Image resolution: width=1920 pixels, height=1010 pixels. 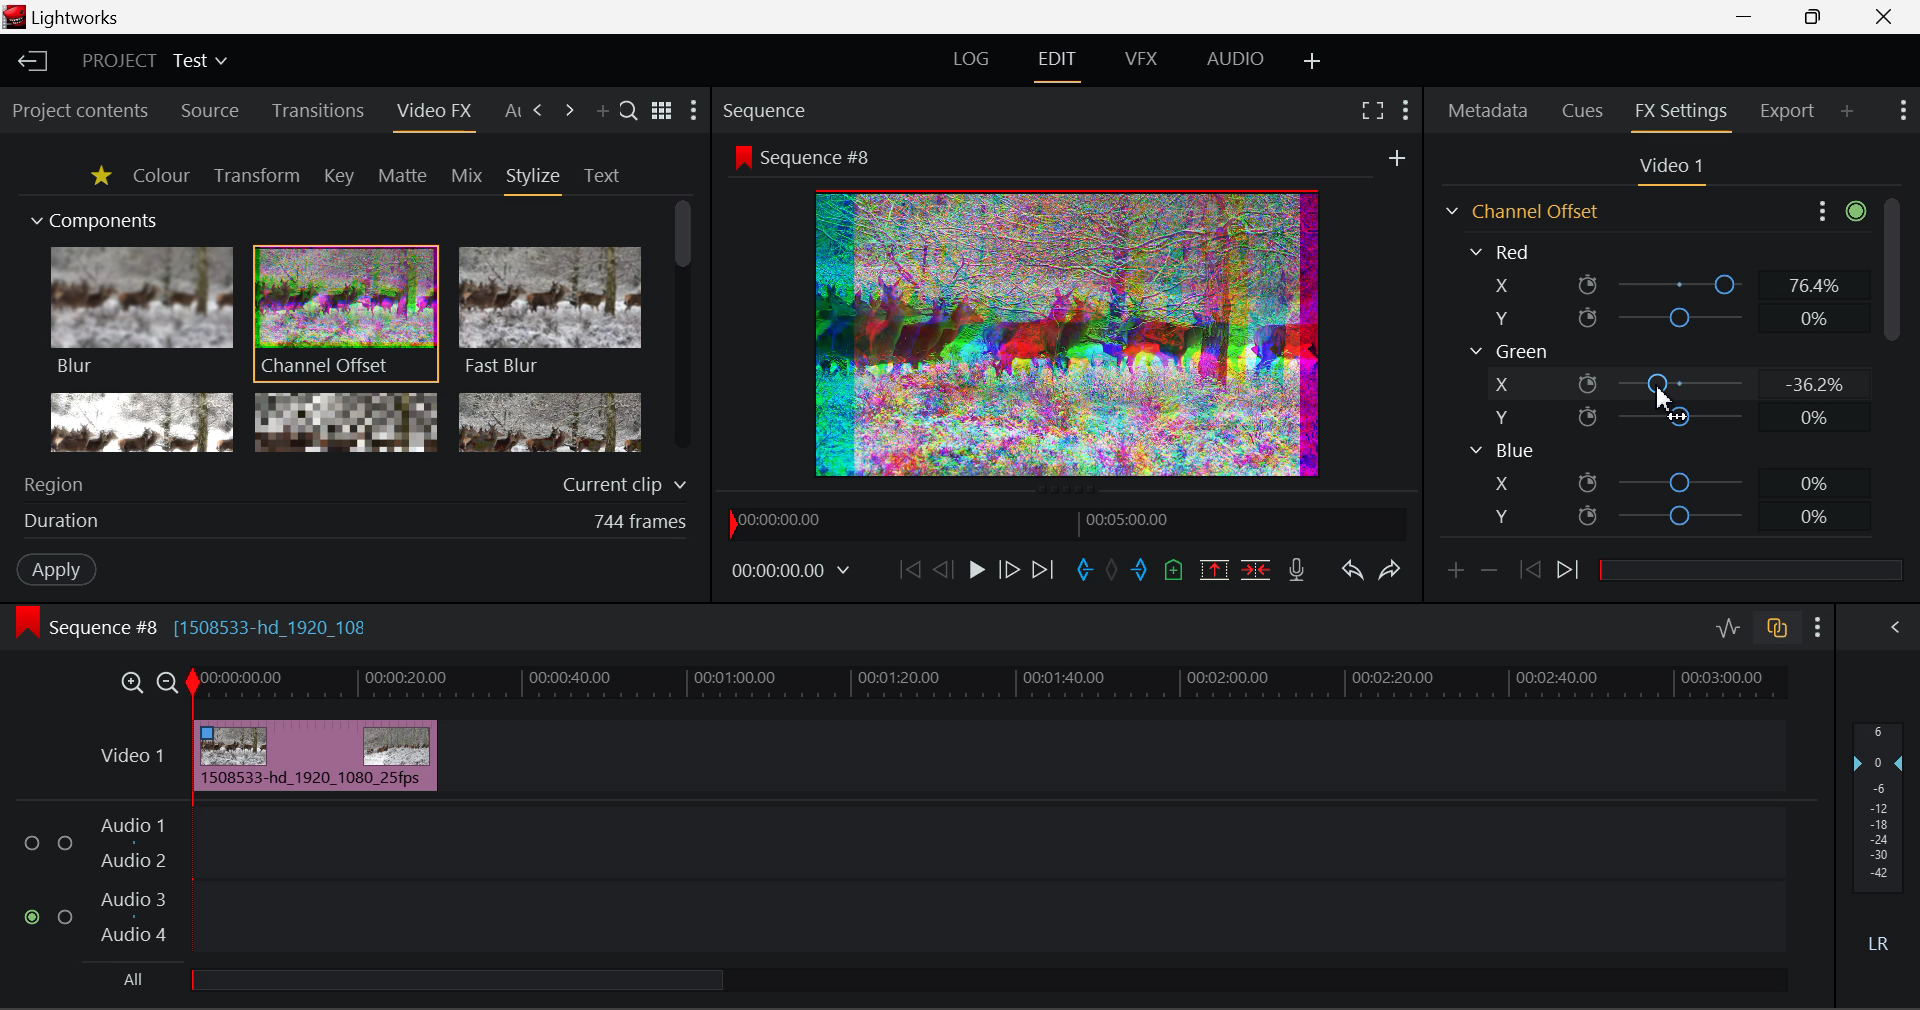 I want to click on Green X, so click(x=1663, y=382).